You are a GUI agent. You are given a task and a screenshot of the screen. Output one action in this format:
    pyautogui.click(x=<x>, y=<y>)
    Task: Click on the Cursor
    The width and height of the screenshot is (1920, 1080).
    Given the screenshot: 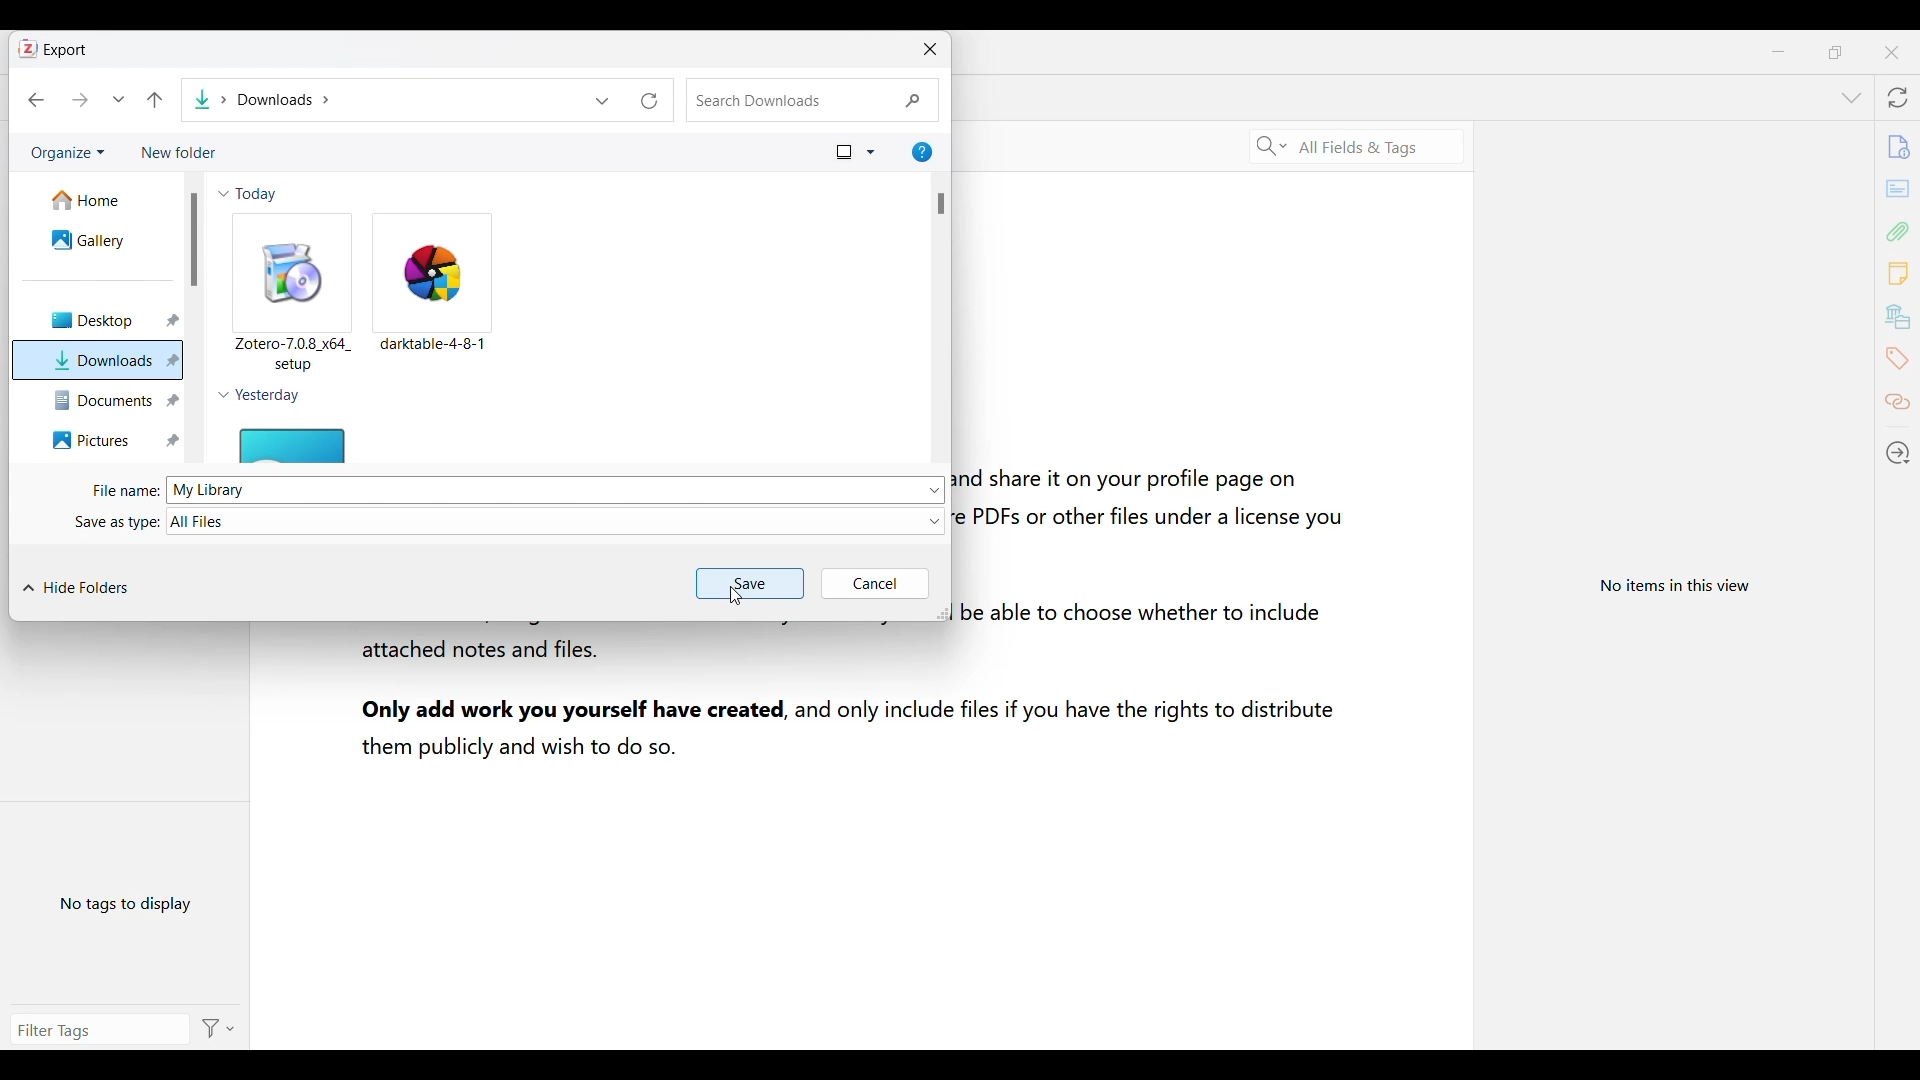 What is the action you would take?
    pyautogui.click(x=739, y=596)
    